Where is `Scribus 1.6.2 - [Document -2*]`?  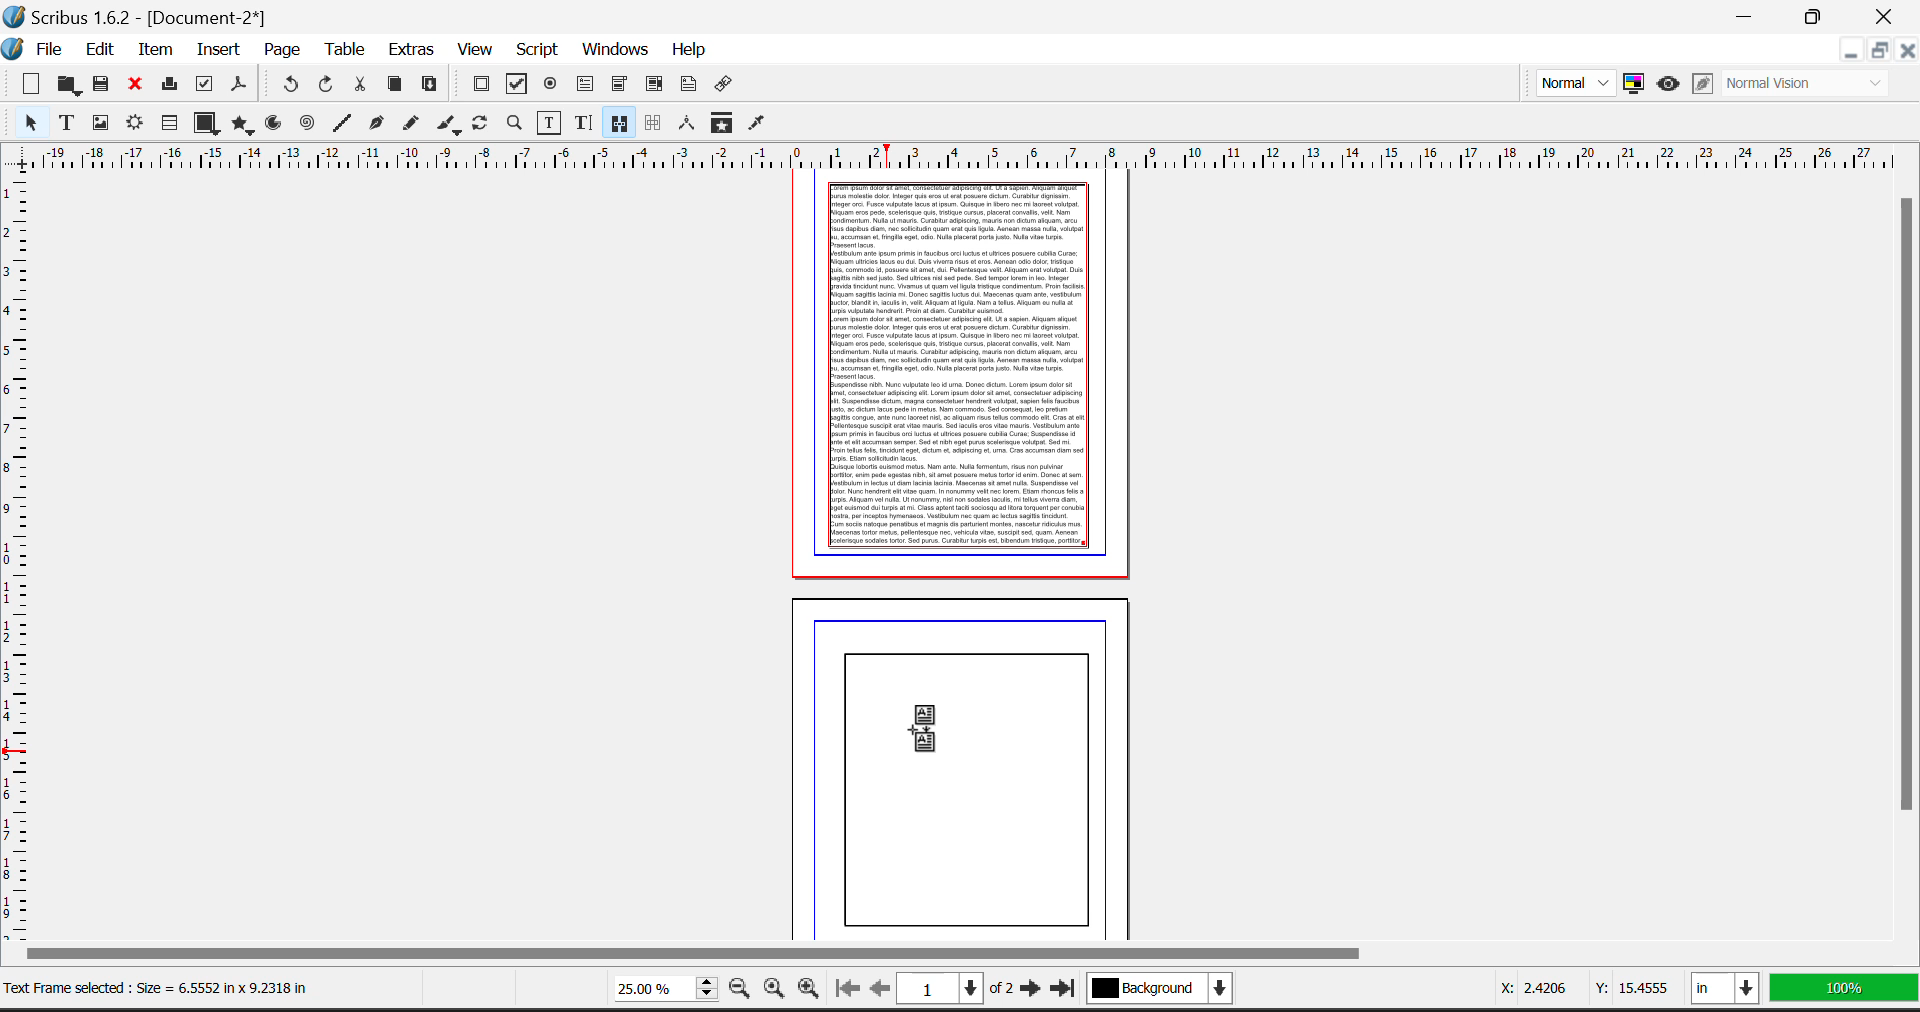
Scribus 1.6.2 - [Document -2*] is located at coordinates (138, 15).